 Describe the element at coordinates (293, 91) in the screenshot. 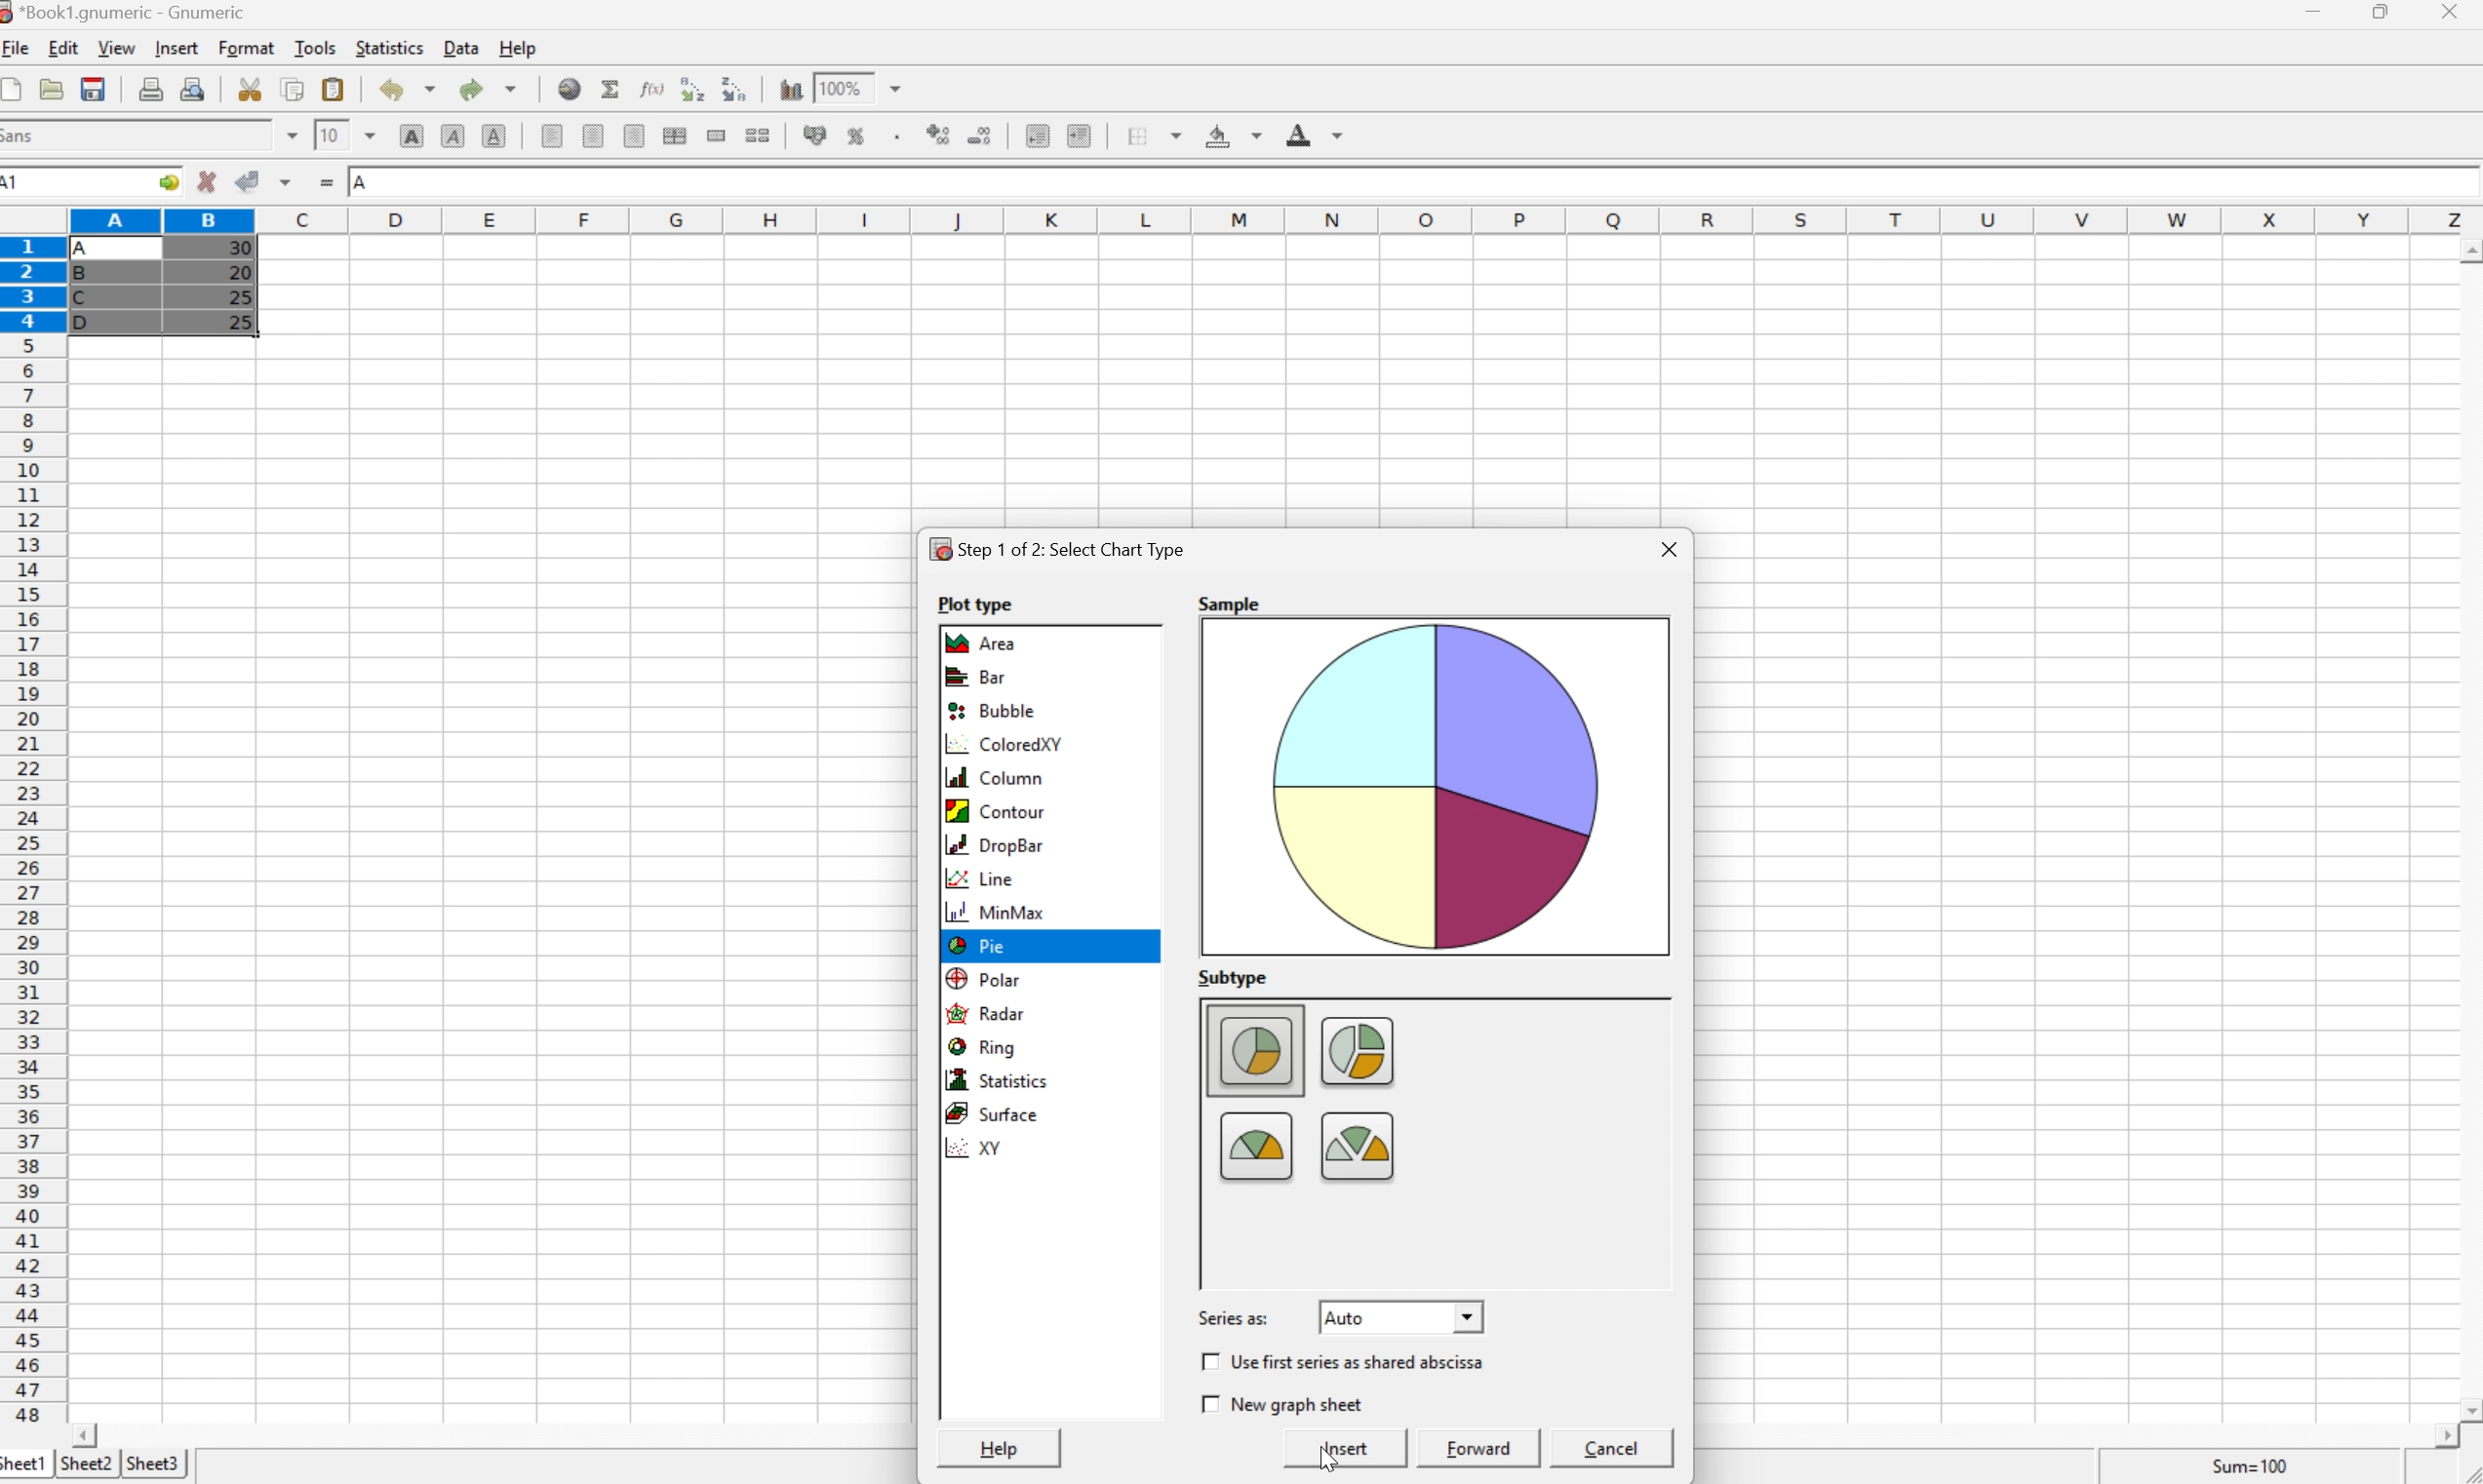

I see `Copy the selection` at that location.